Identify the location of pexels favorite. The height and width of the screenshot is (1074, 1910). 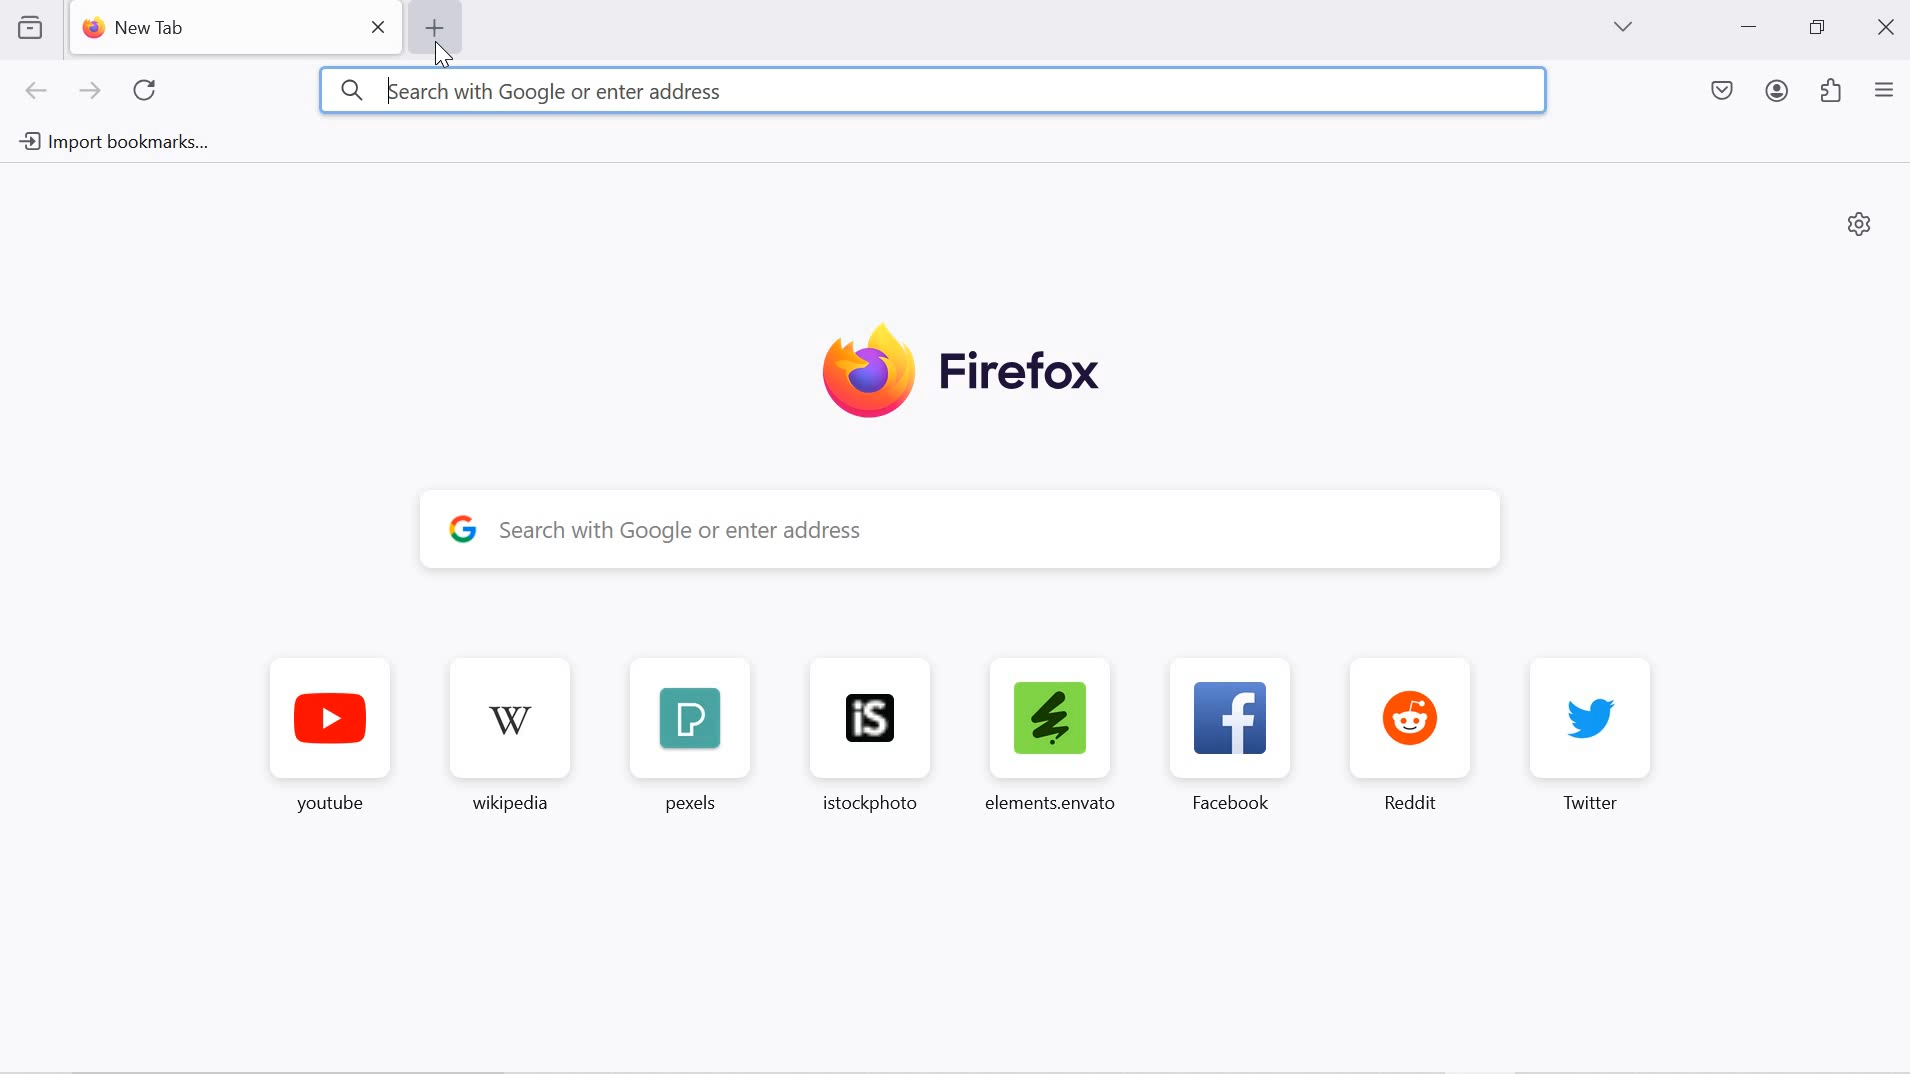
(686, 737).